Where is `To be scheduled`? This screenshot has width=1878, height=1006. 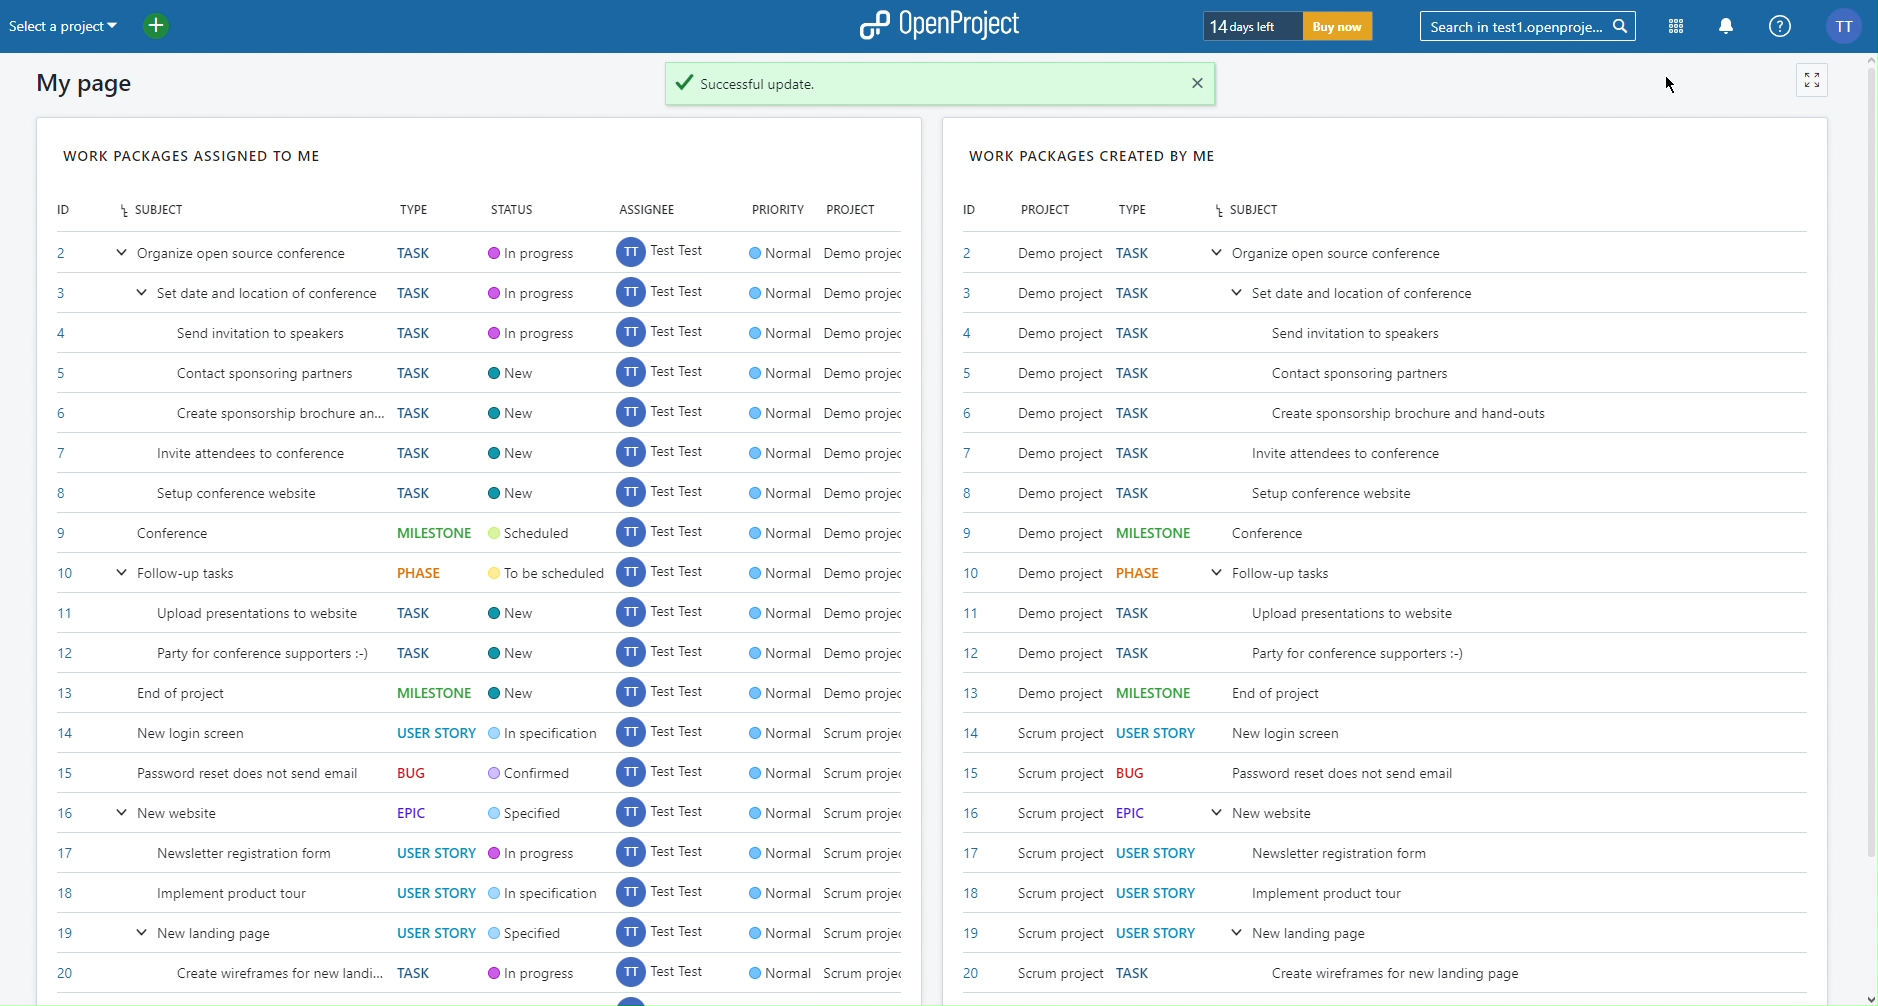
To be scheduled is located at coordinates (544, 573).